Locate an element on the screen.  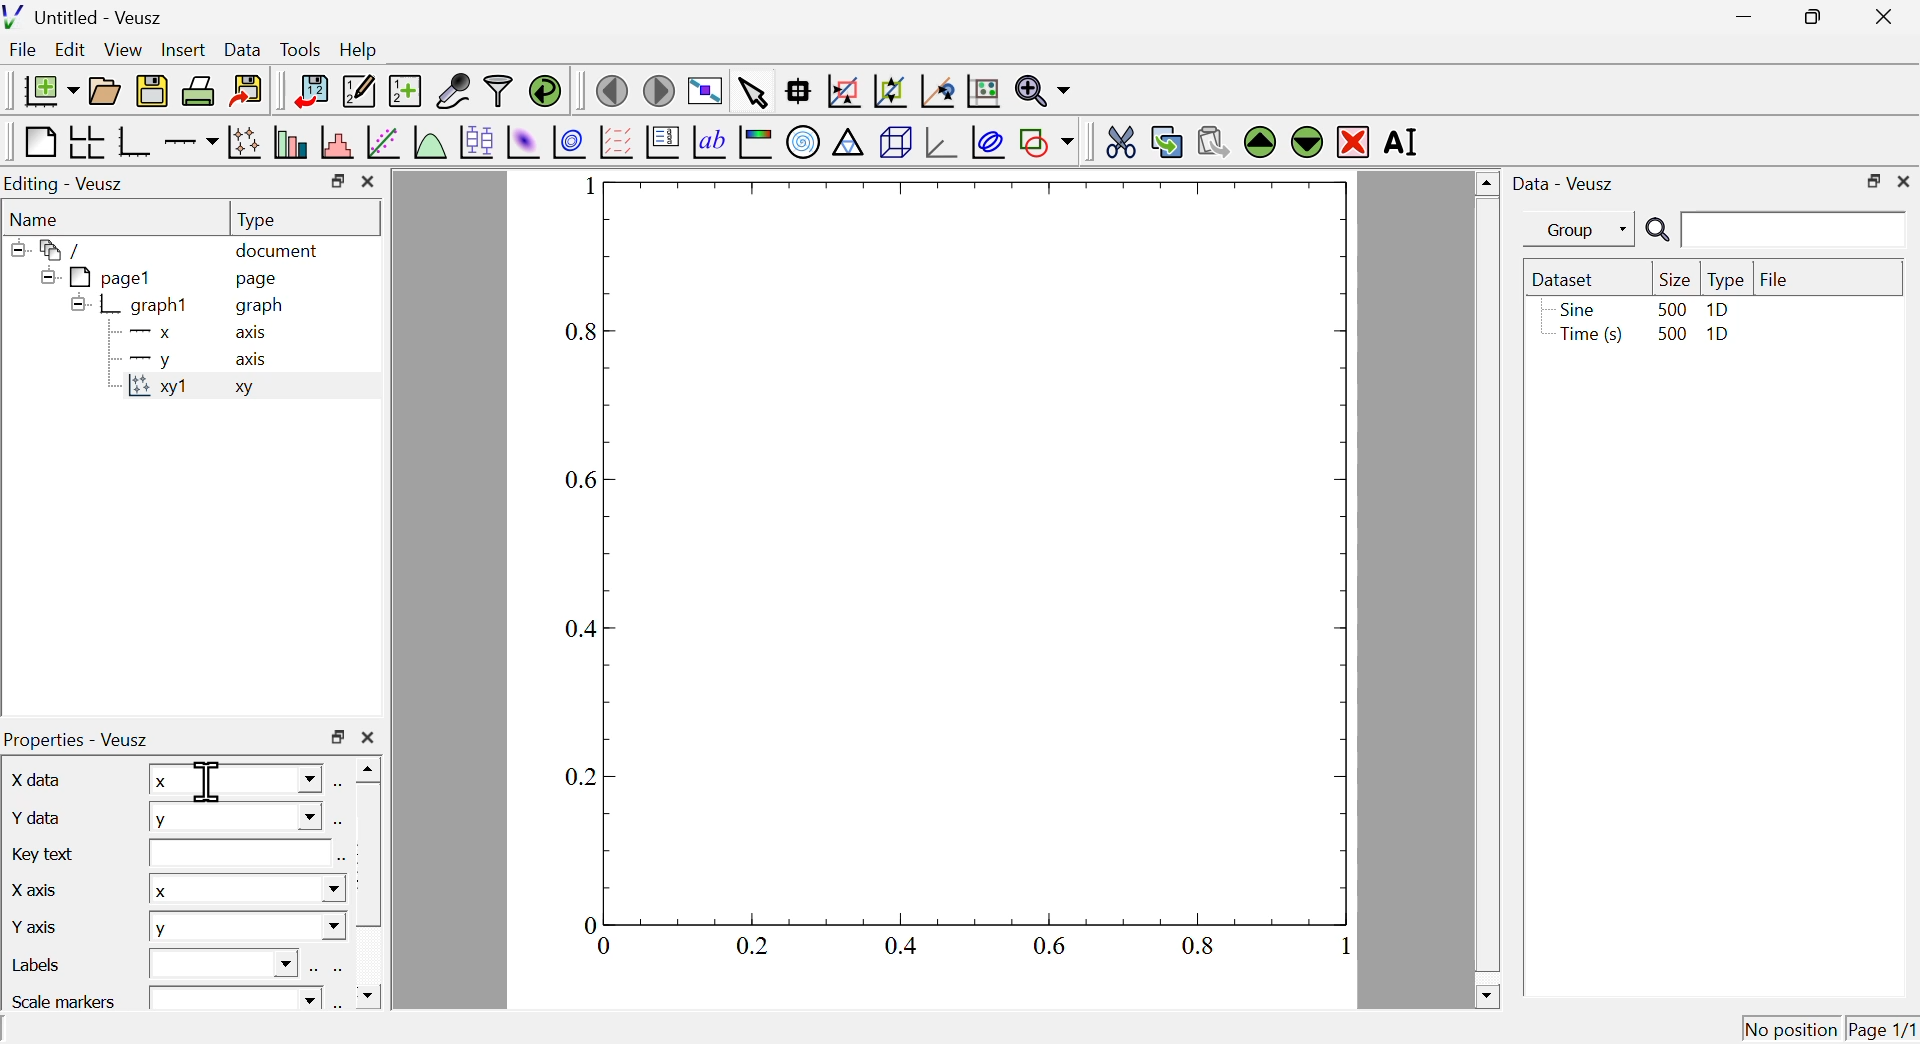
import data into veusz is located at coordinates (309, 92).